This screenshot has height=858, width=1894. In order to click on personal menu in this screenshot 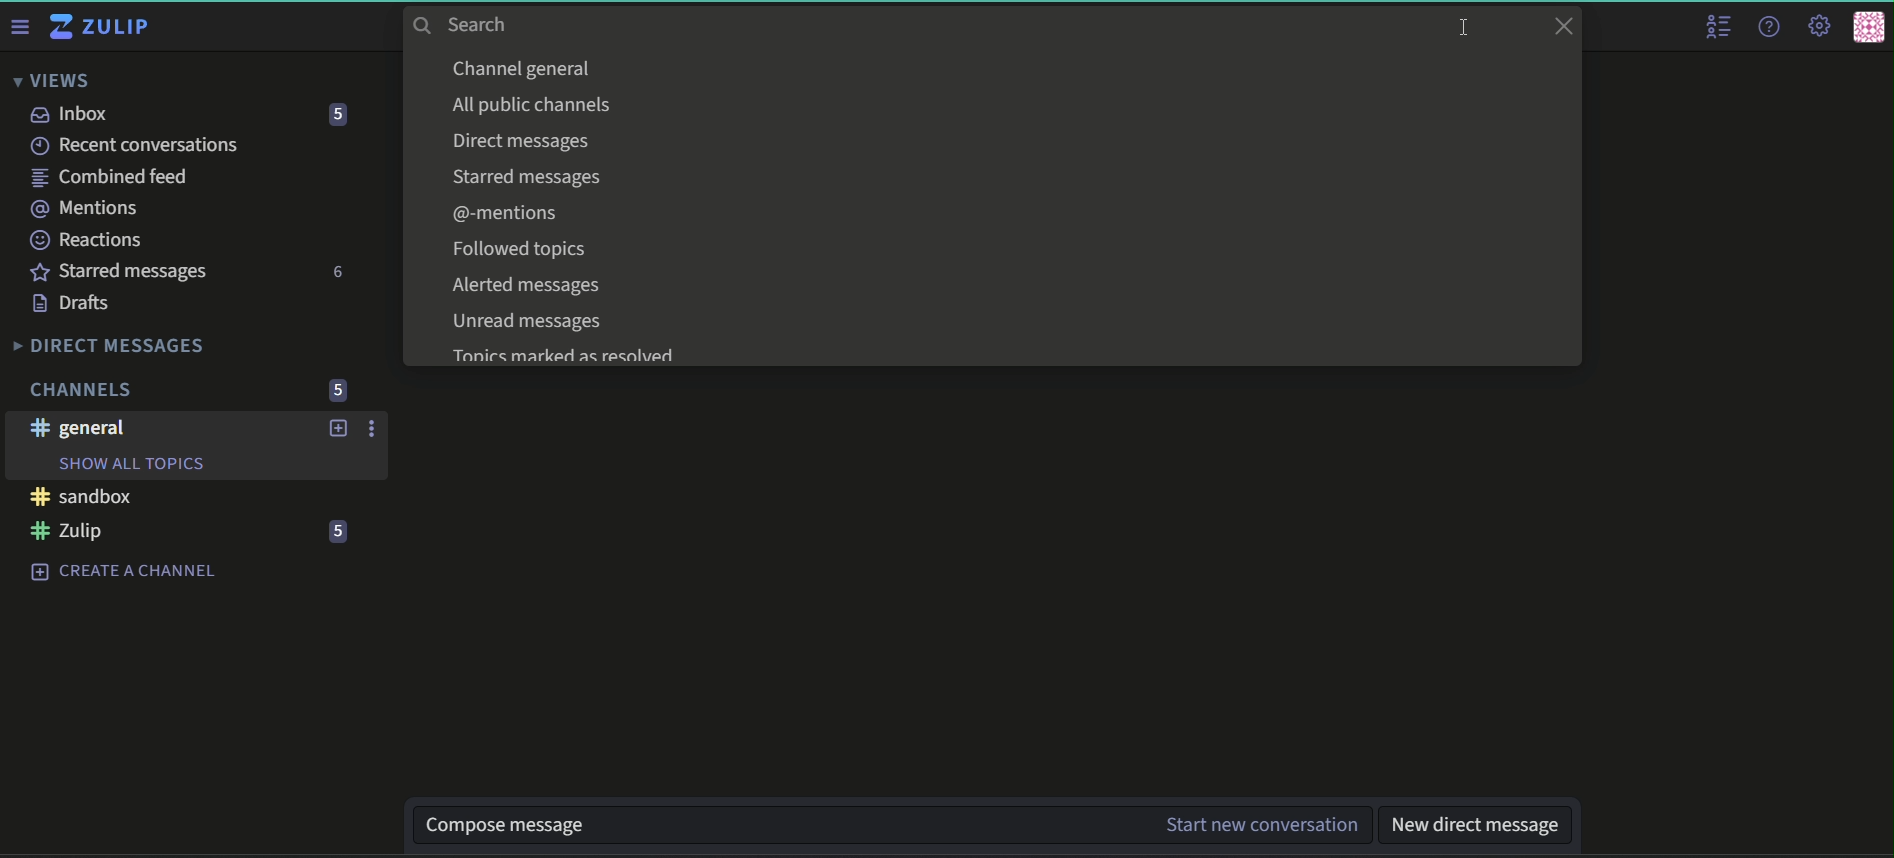, I will do `click(1870, 25)`.